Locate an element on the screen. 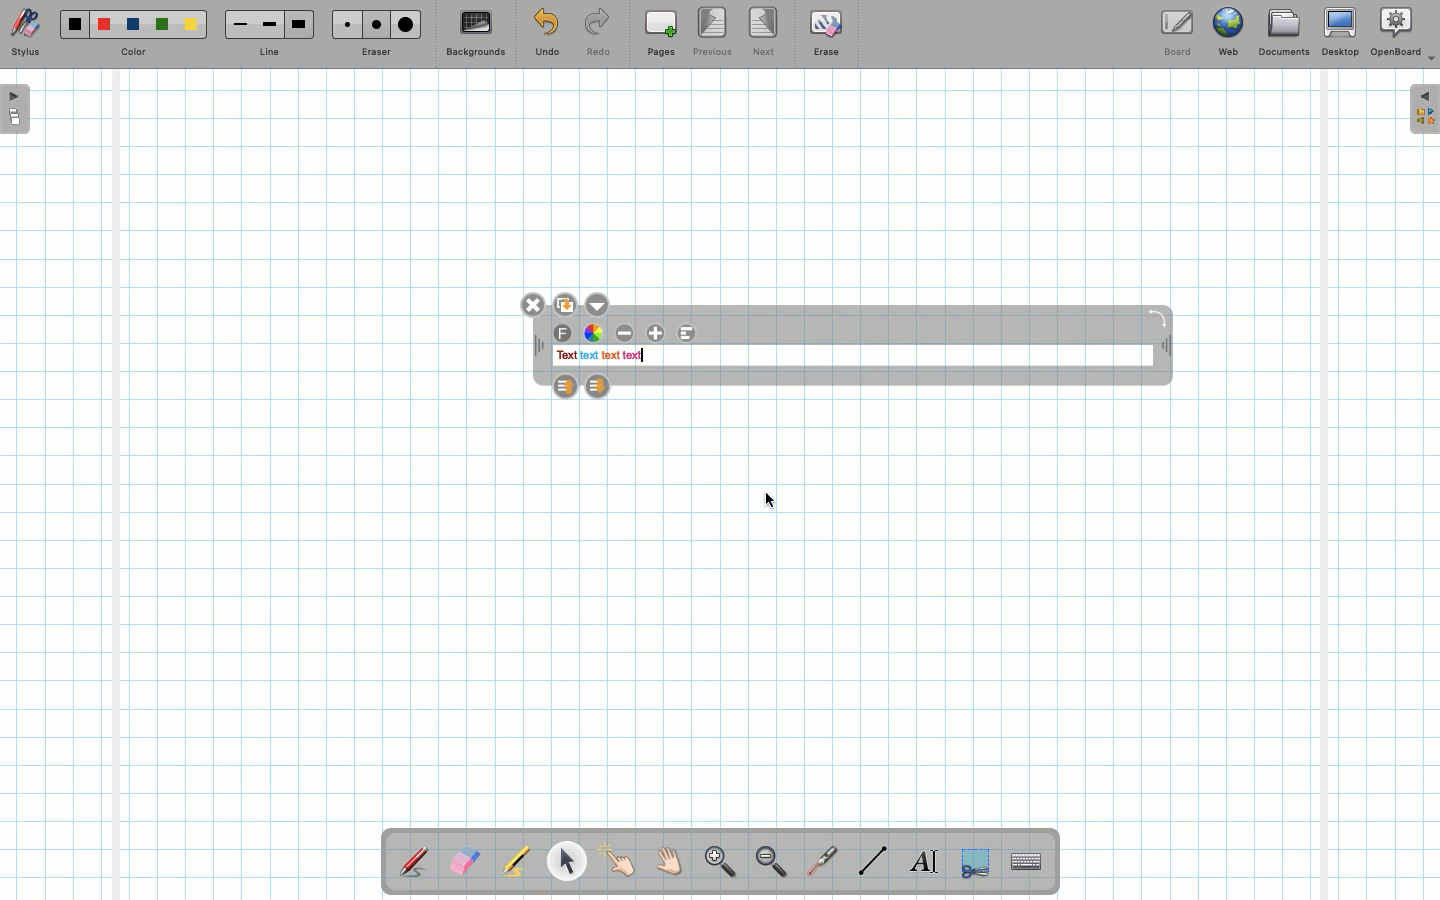 This screenshot has width=1440, height=900. Undo is located at coordinates (546, 36).